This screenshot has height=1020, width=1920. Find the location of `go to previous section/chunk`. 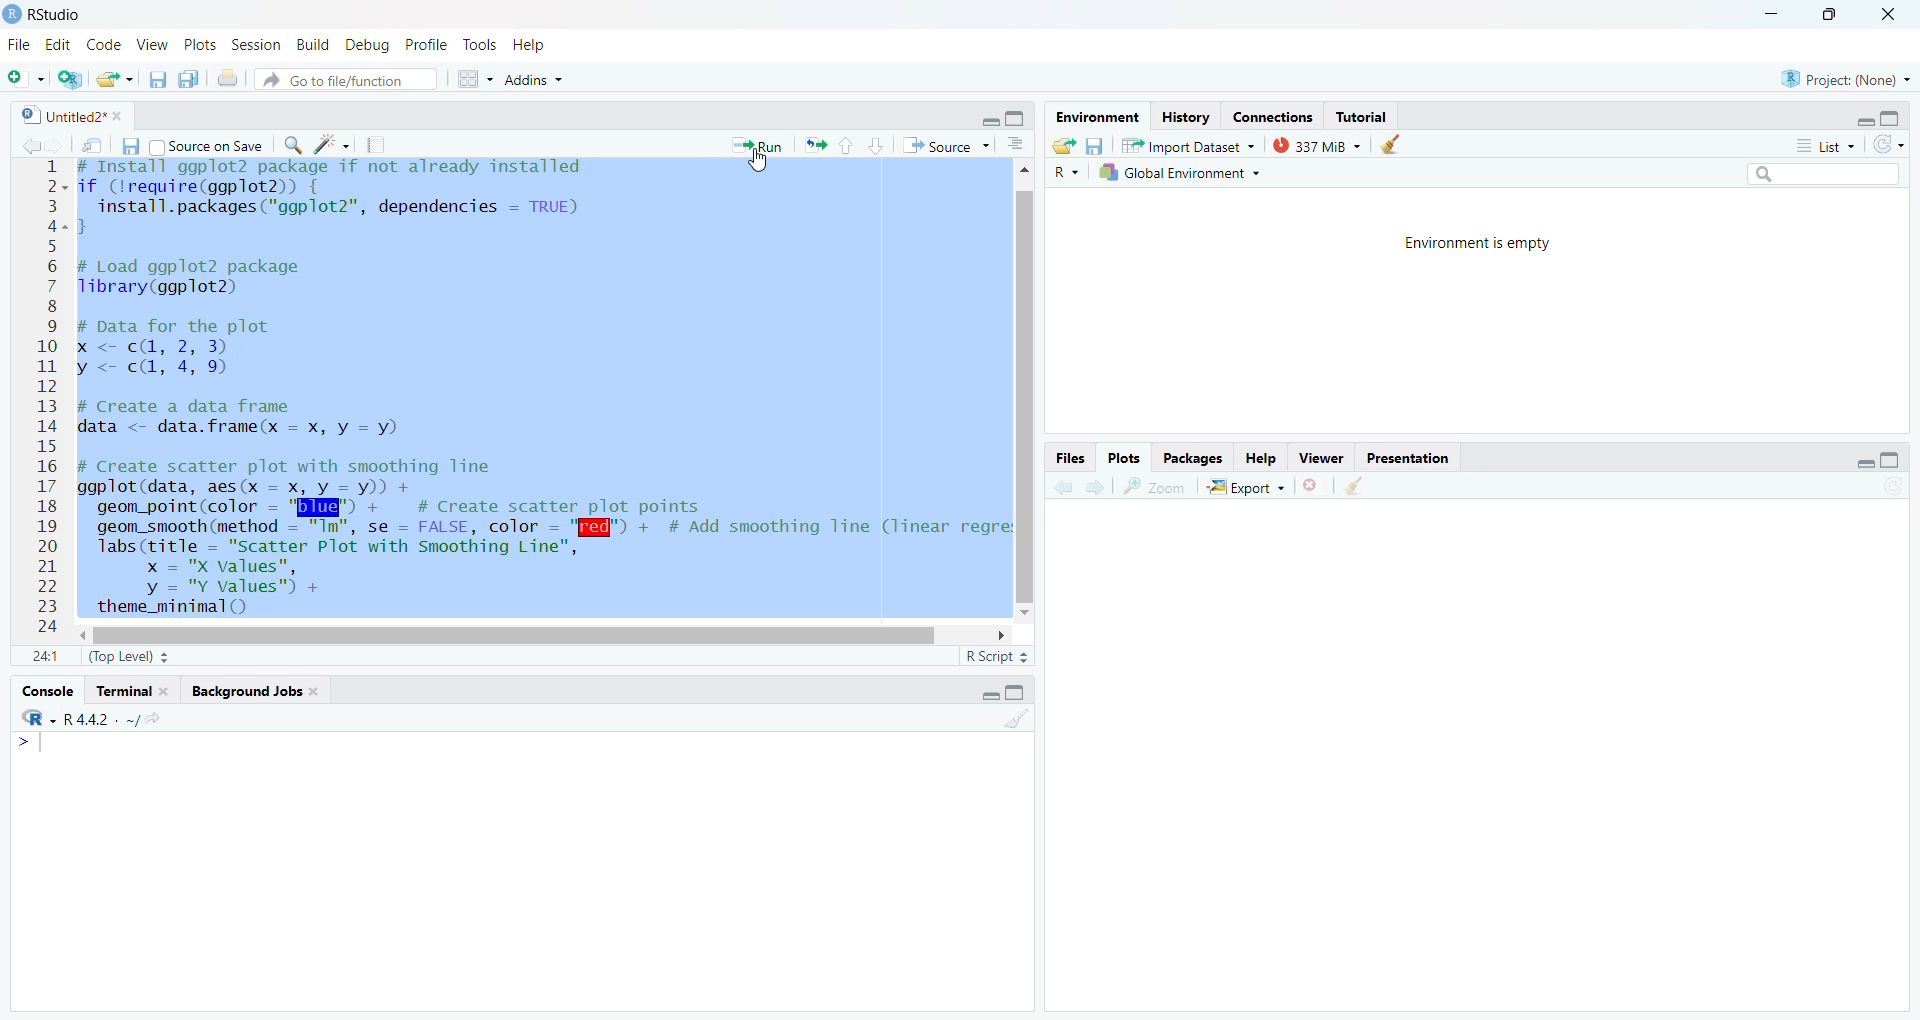

go to previous section/chunk is located at coordinates (845, 147).